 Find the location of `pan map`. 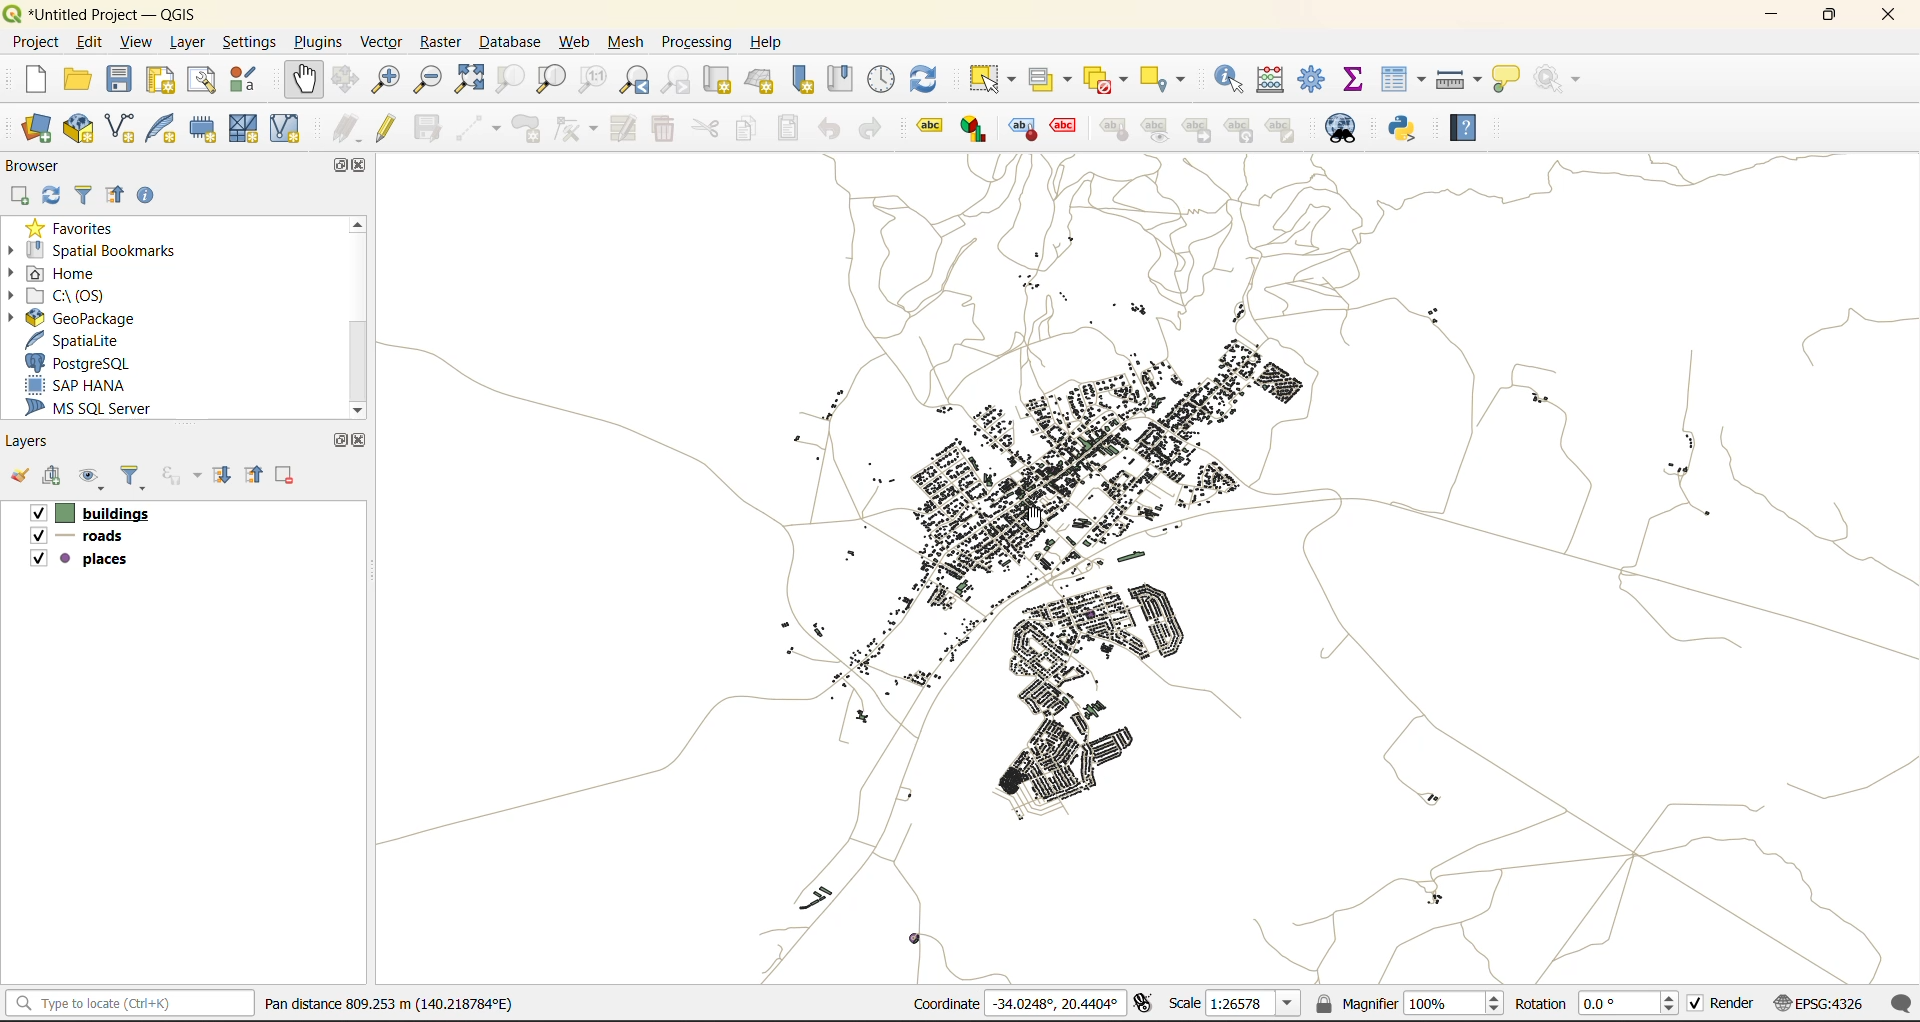

pan map is located at coordinates (299, 77).